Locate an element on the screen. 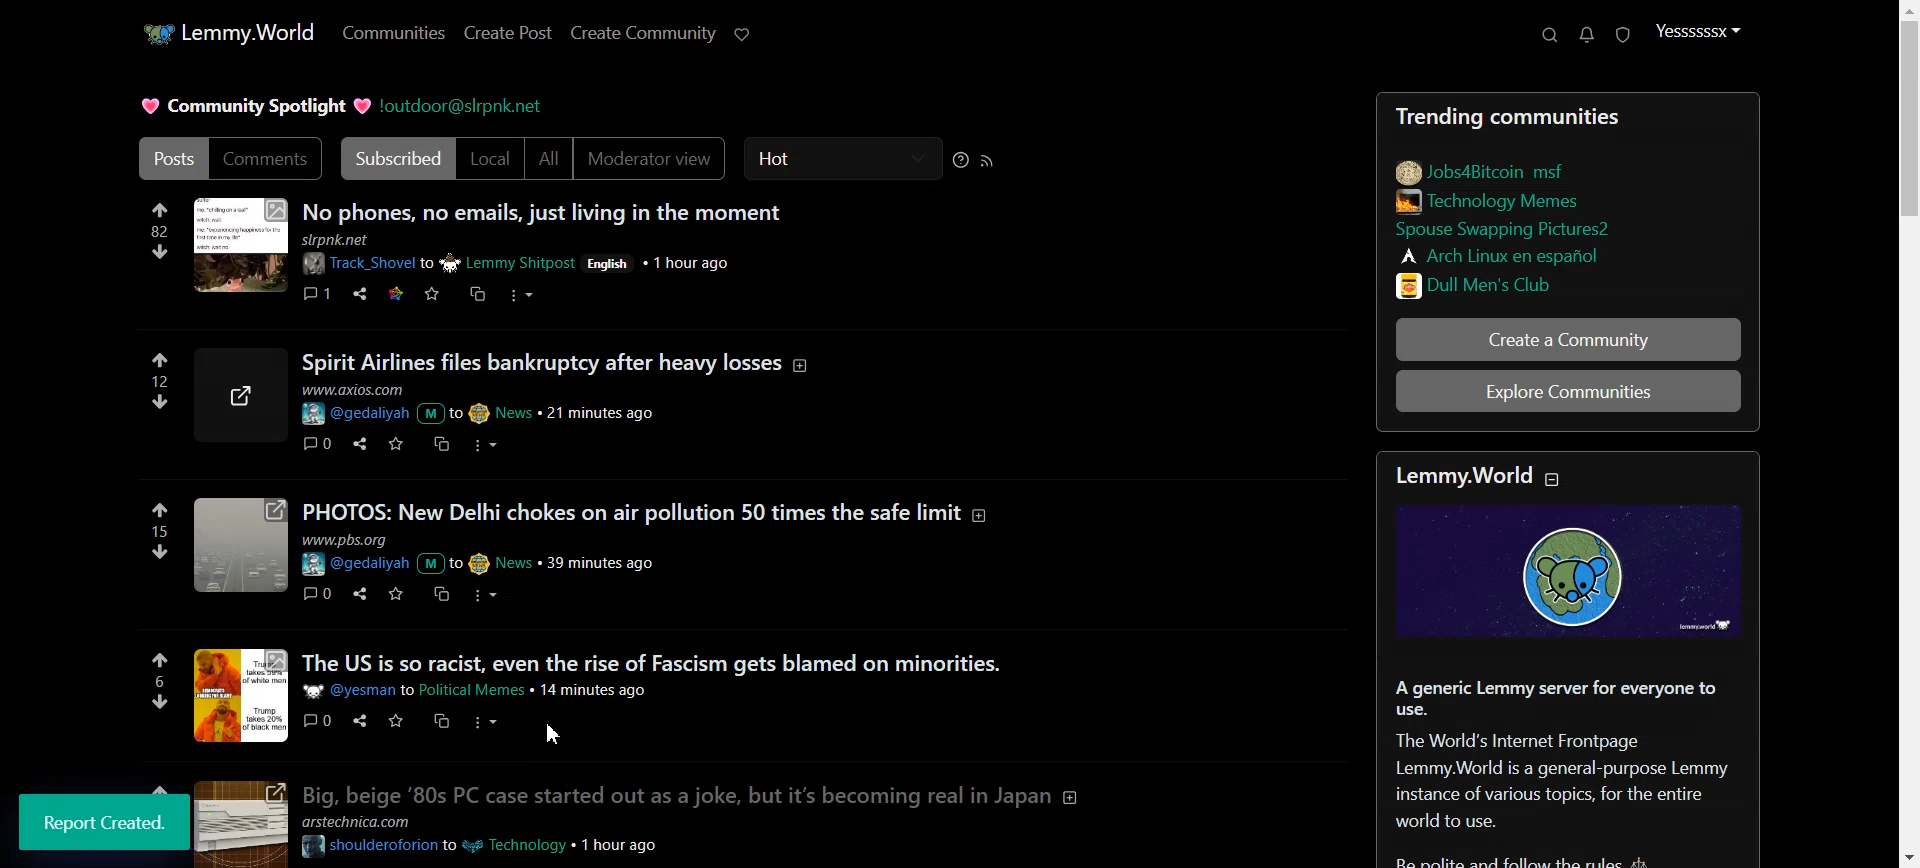  save is located at coordinates (392, 594).